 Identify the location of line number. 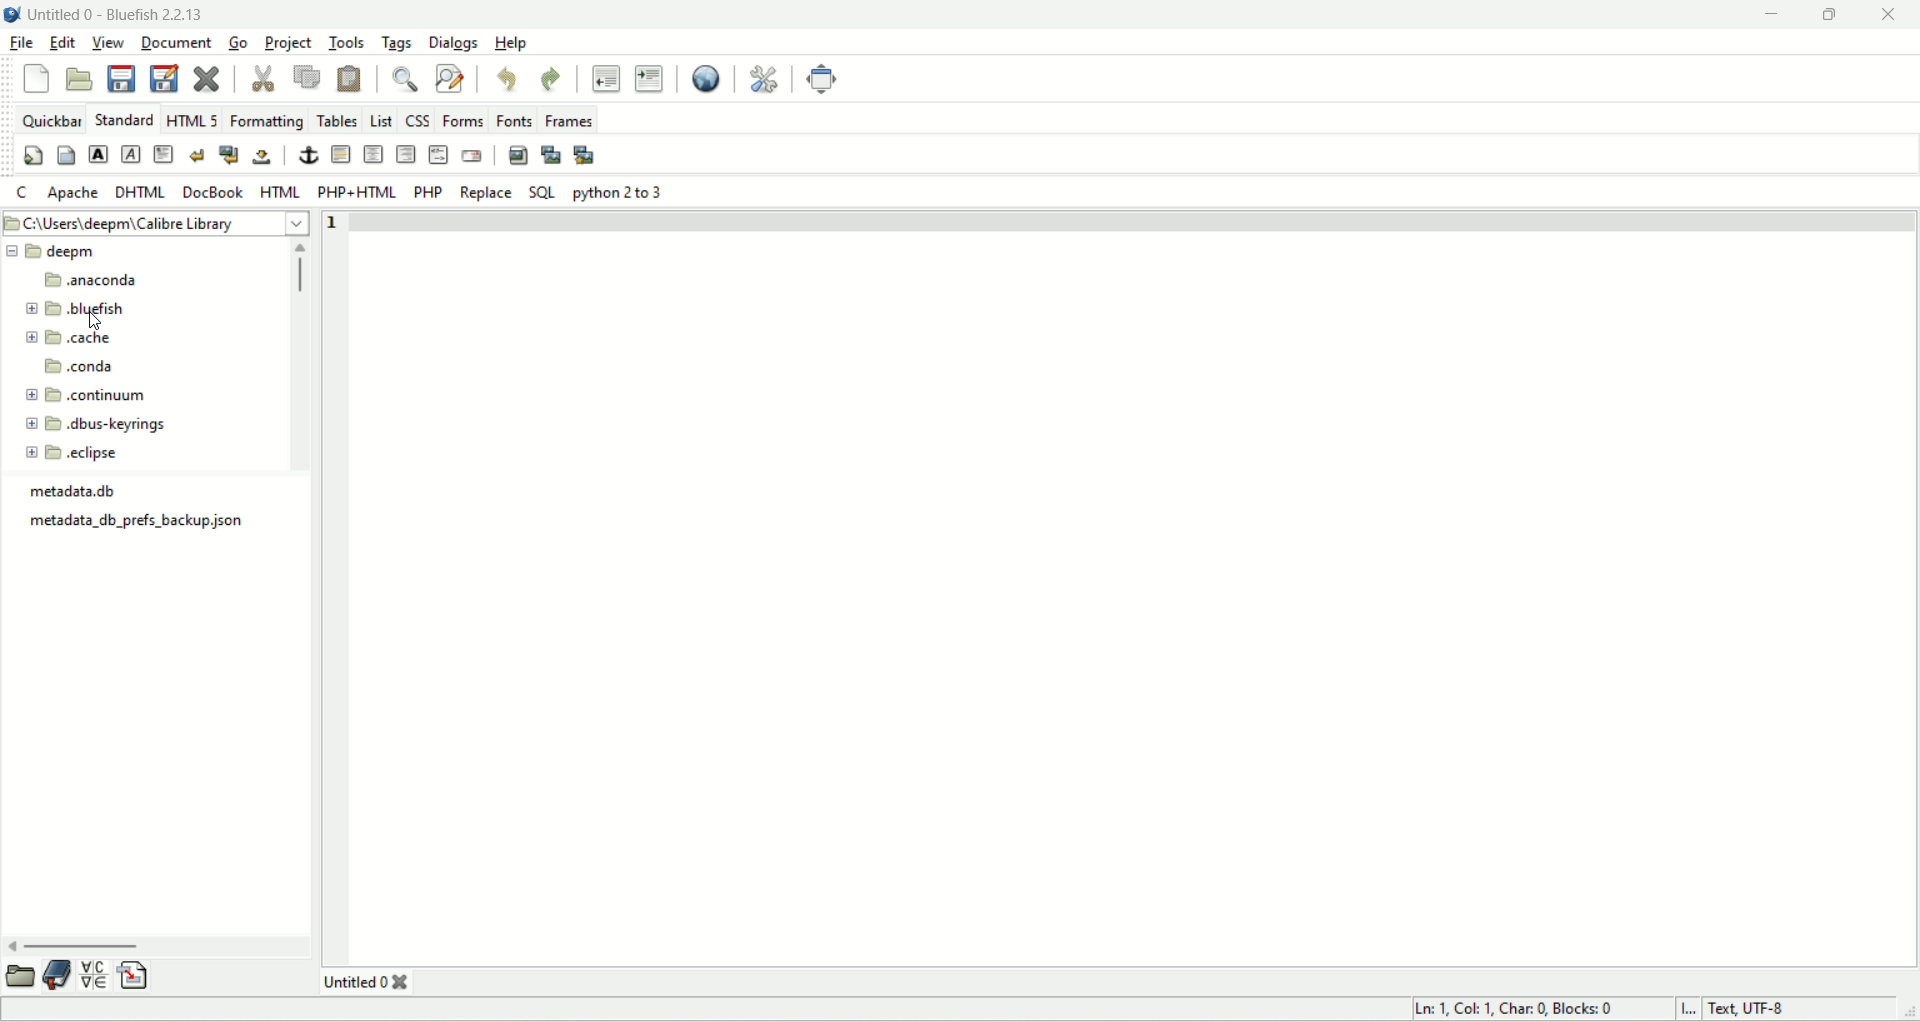
(330, 223).